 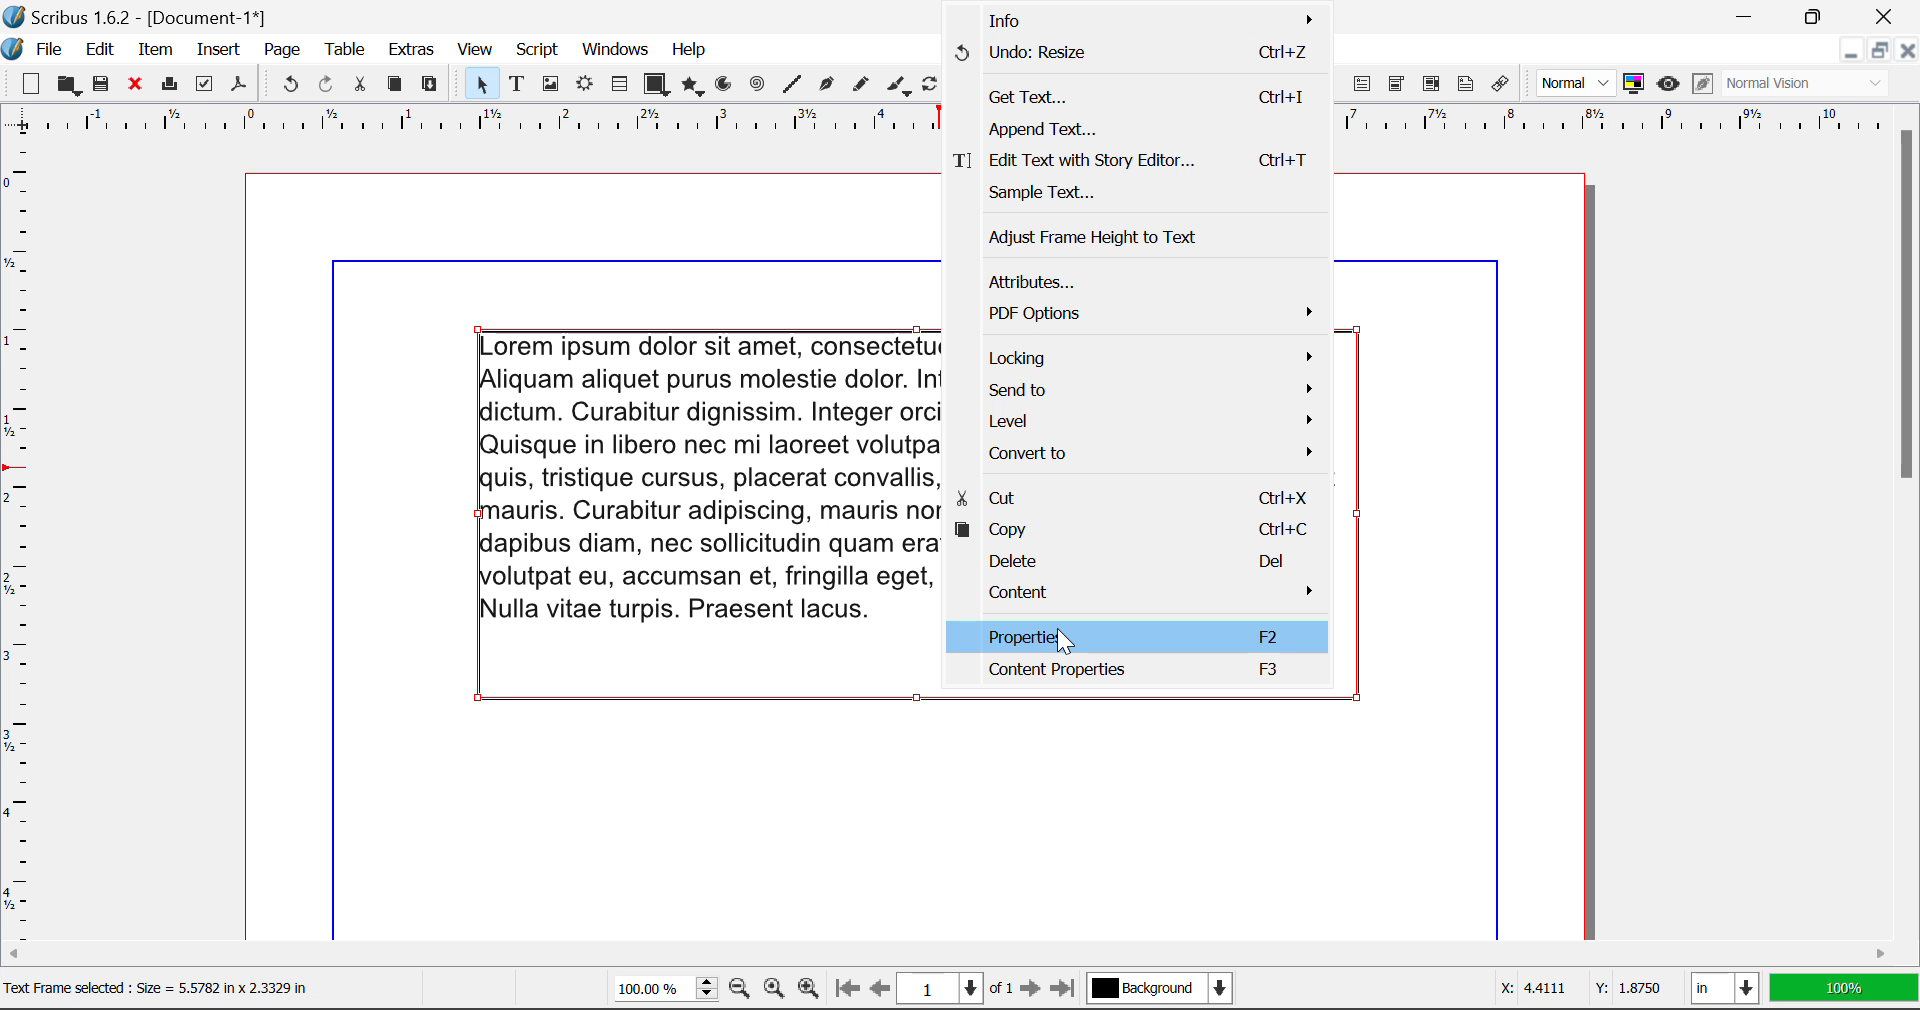 I want to click on First Page, so click(x=845, y=990).